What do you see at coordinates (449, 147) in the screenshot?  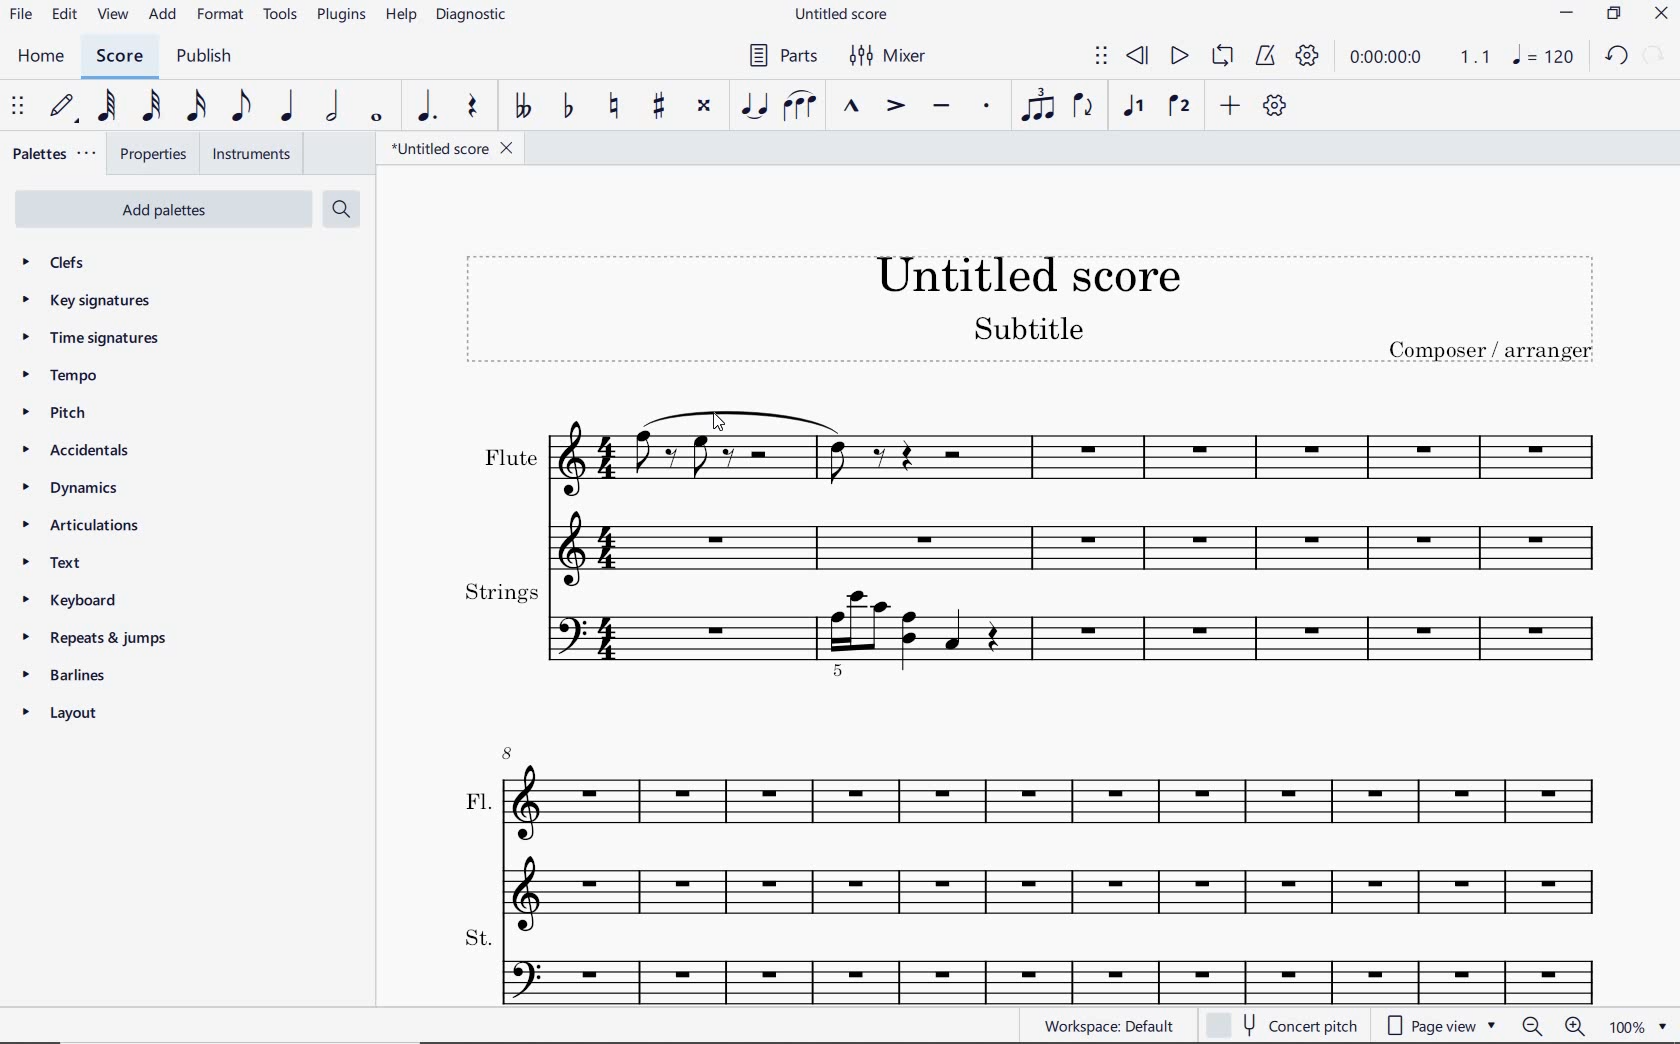 I see `FILE NAME` at bounding box center [449, 147].